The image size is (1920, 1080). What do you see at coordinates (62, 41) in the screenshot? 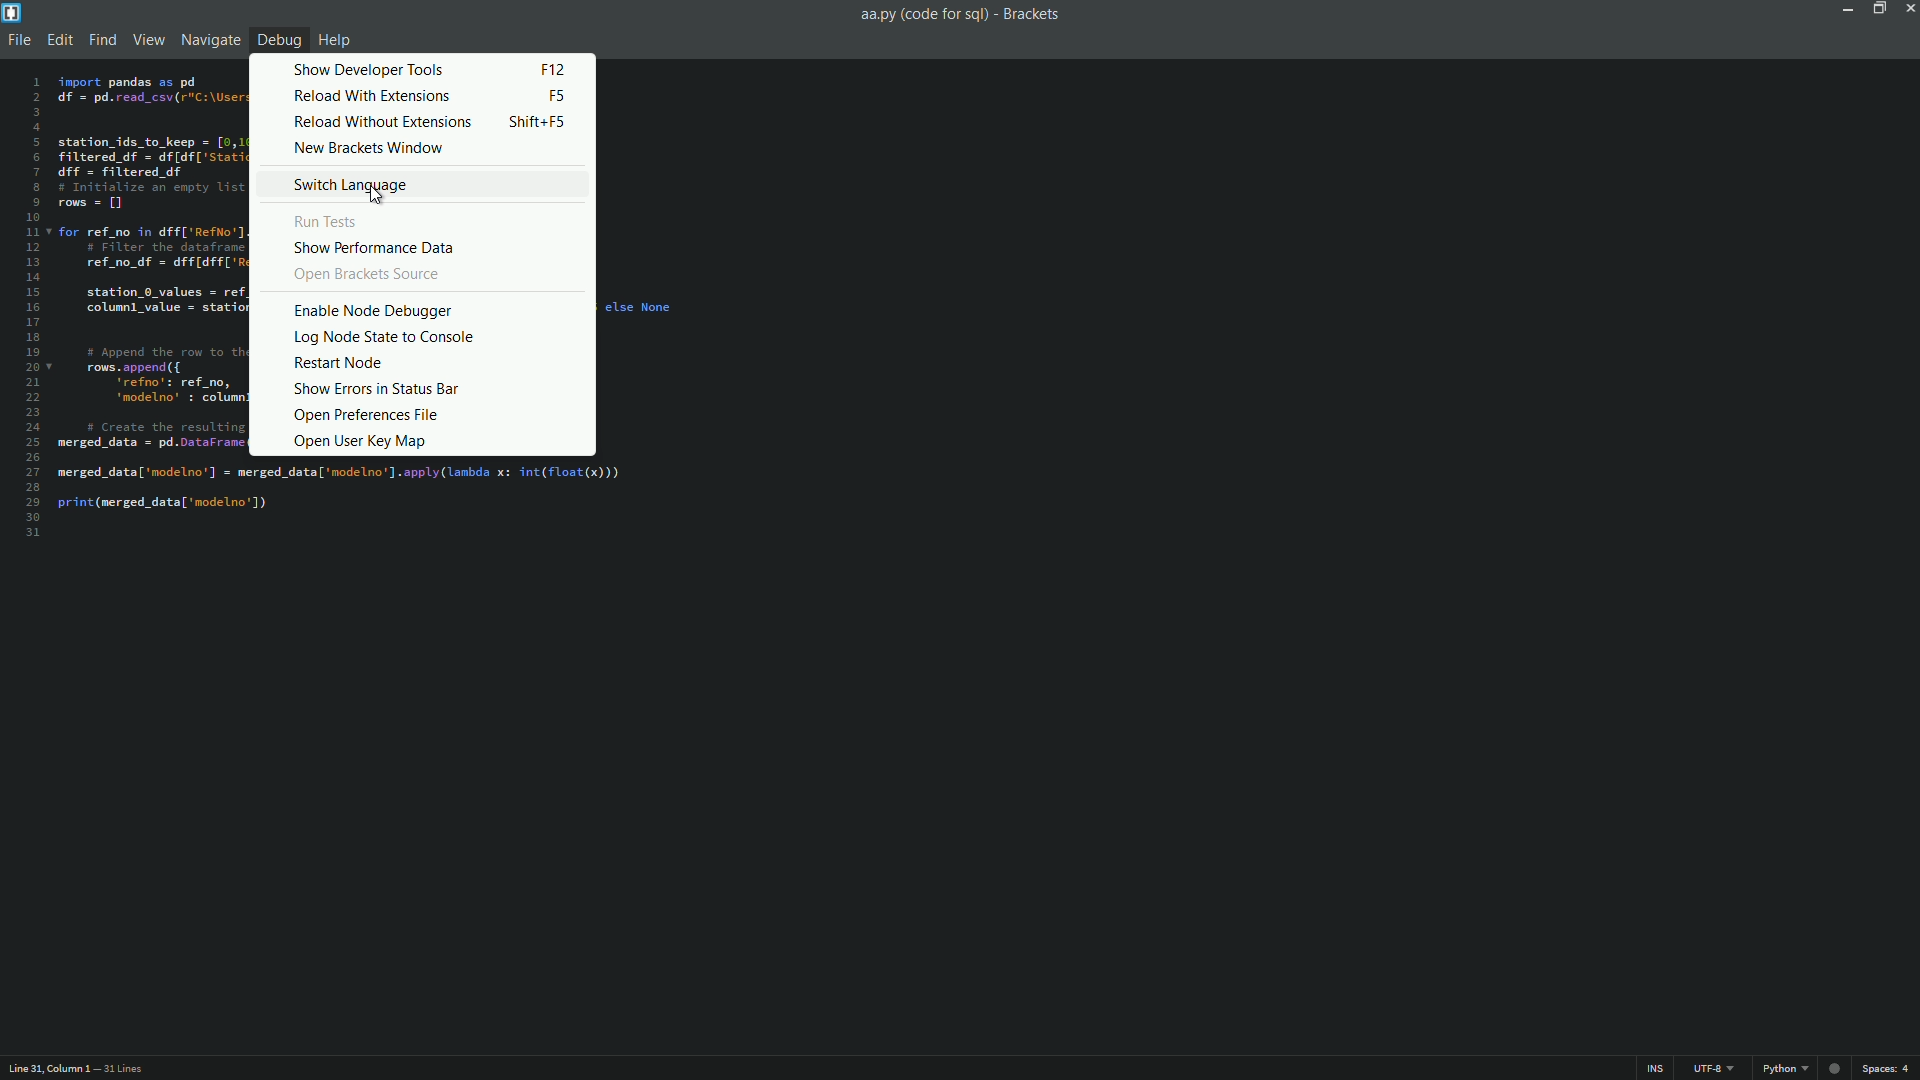
I see `edit menu` at bounding box center [62, 41].